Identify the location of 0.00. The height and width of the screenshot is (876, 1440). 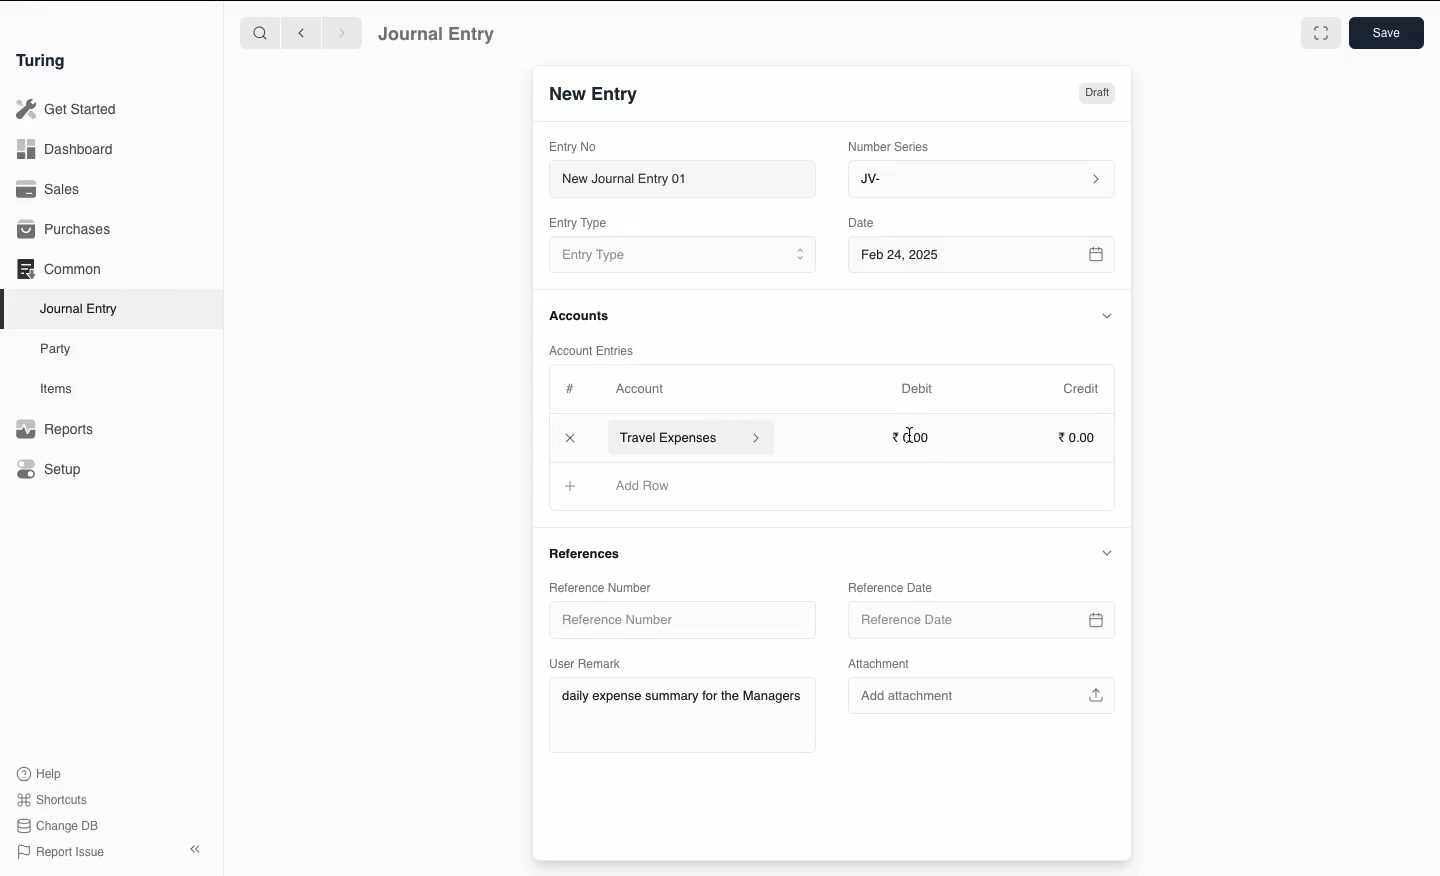
(912, 436).